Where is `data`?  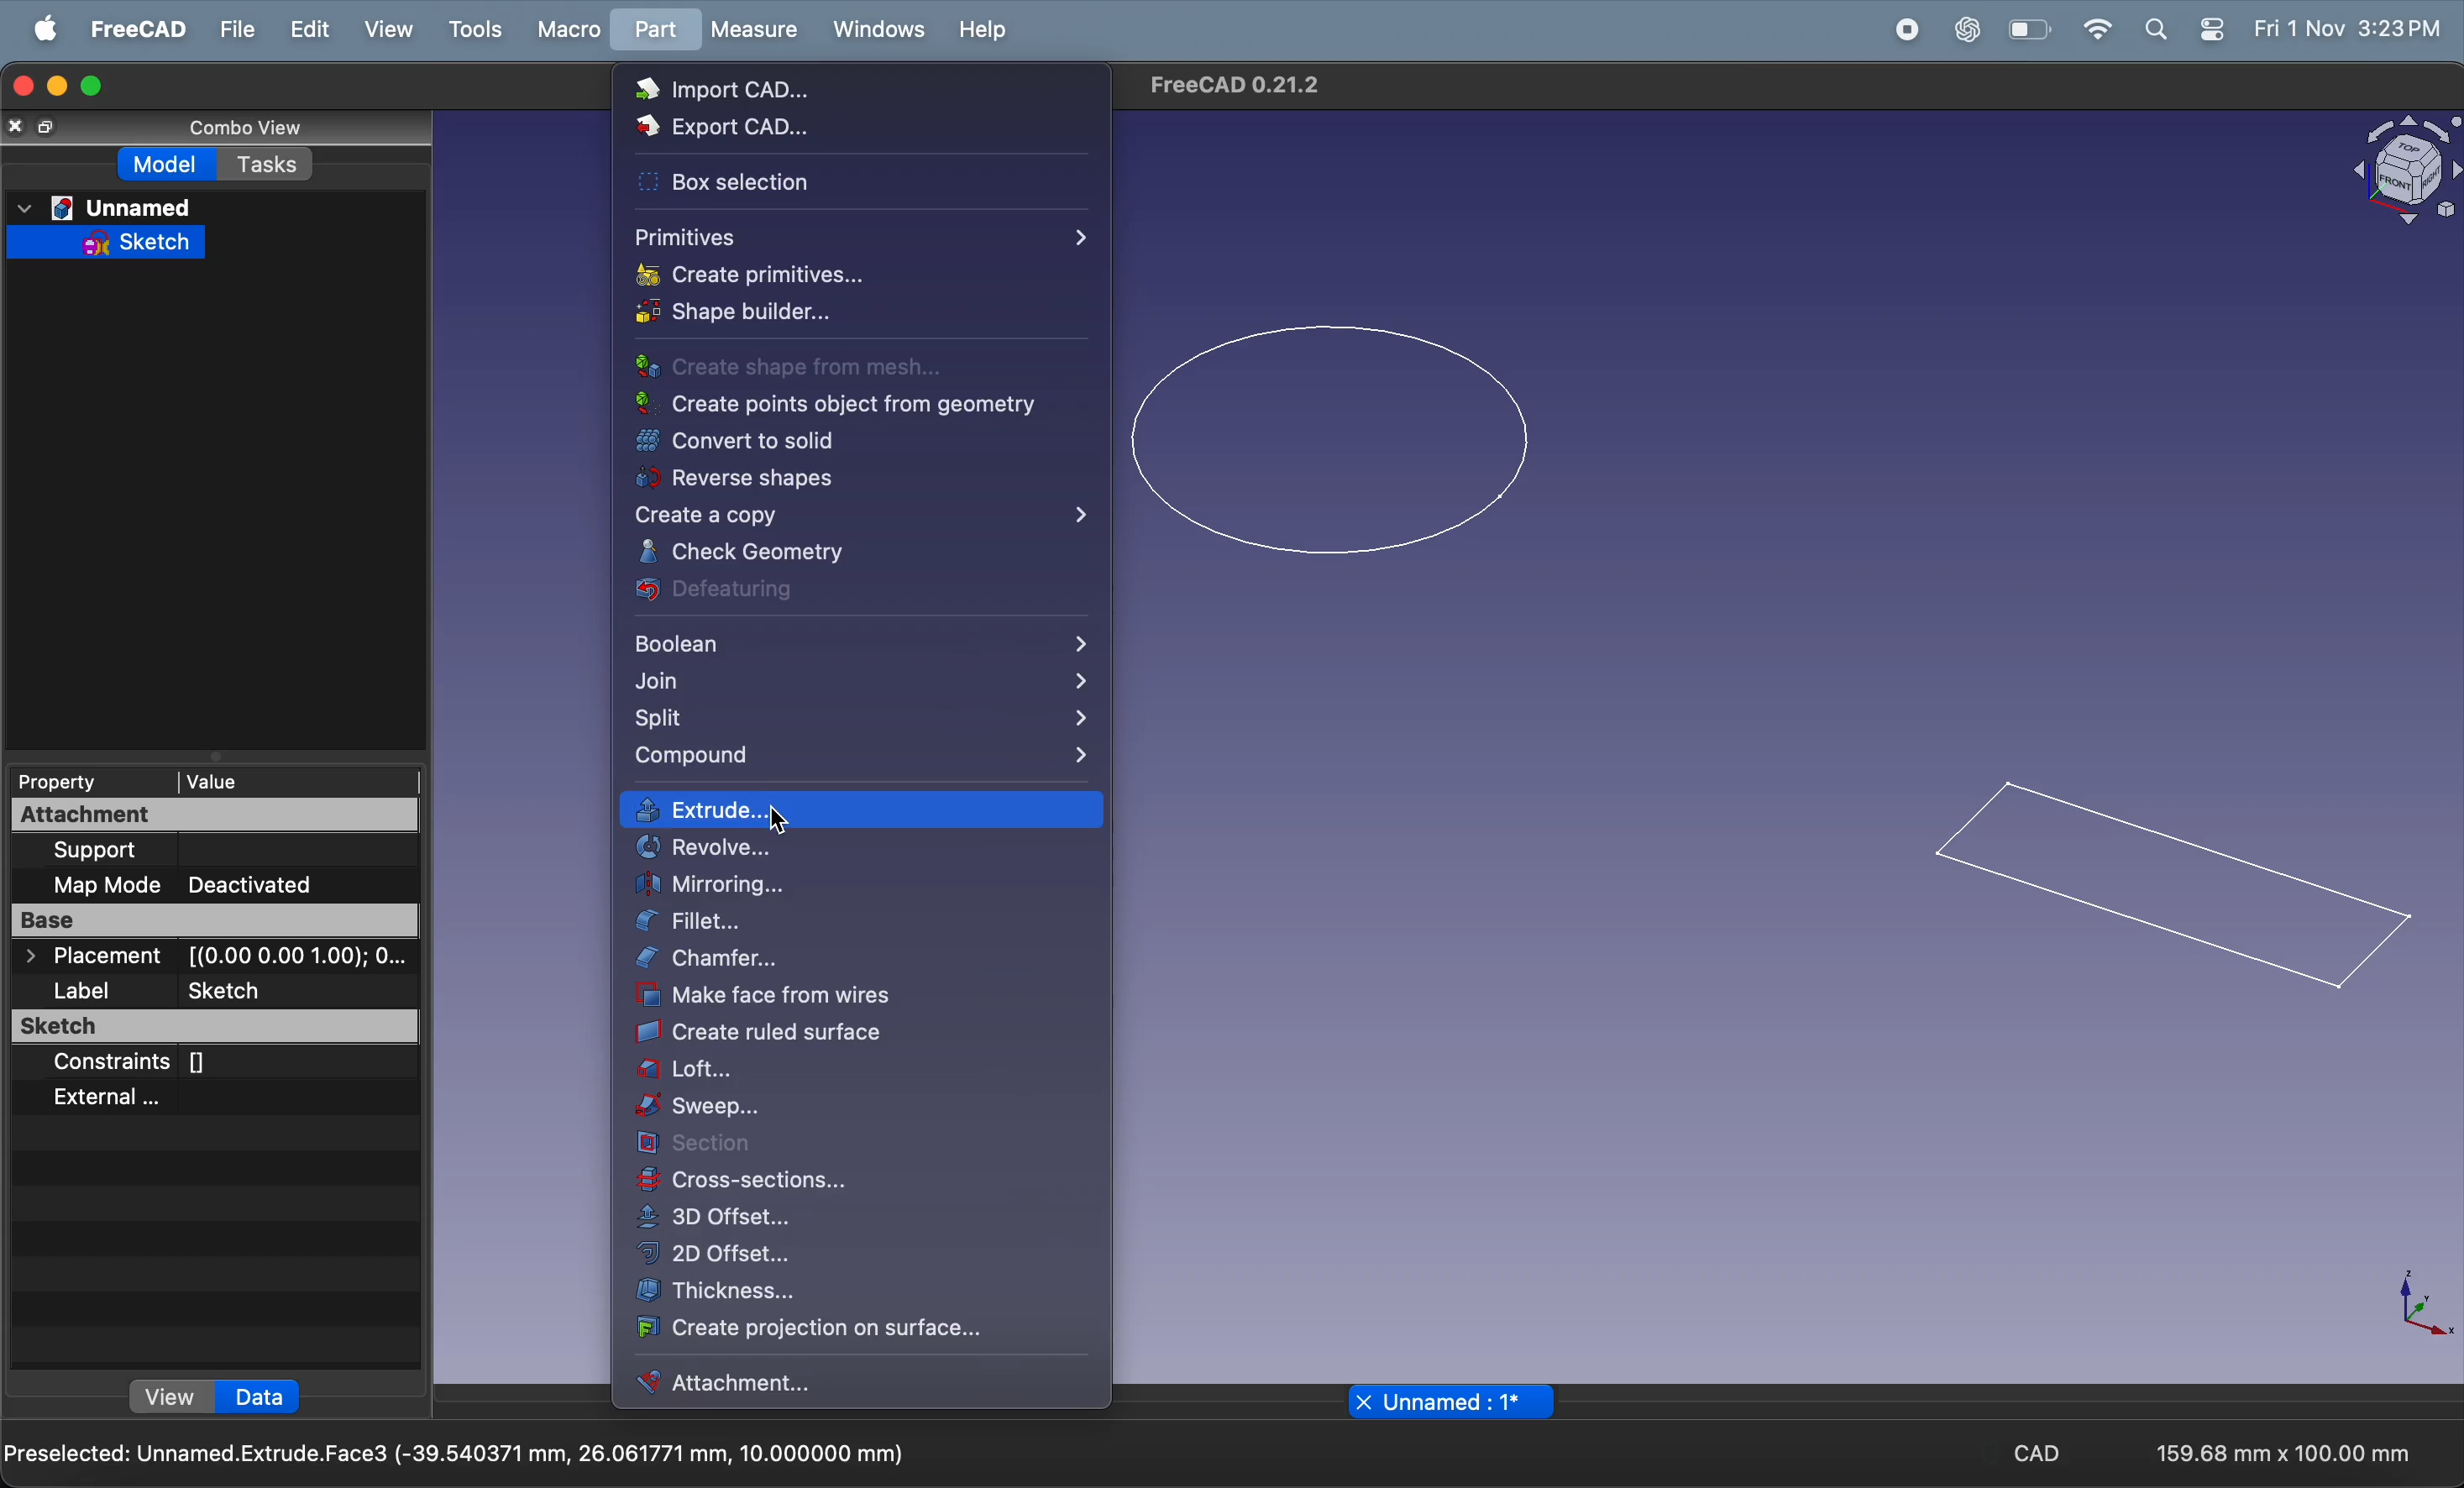
data is located at coordinates (262, 1396).